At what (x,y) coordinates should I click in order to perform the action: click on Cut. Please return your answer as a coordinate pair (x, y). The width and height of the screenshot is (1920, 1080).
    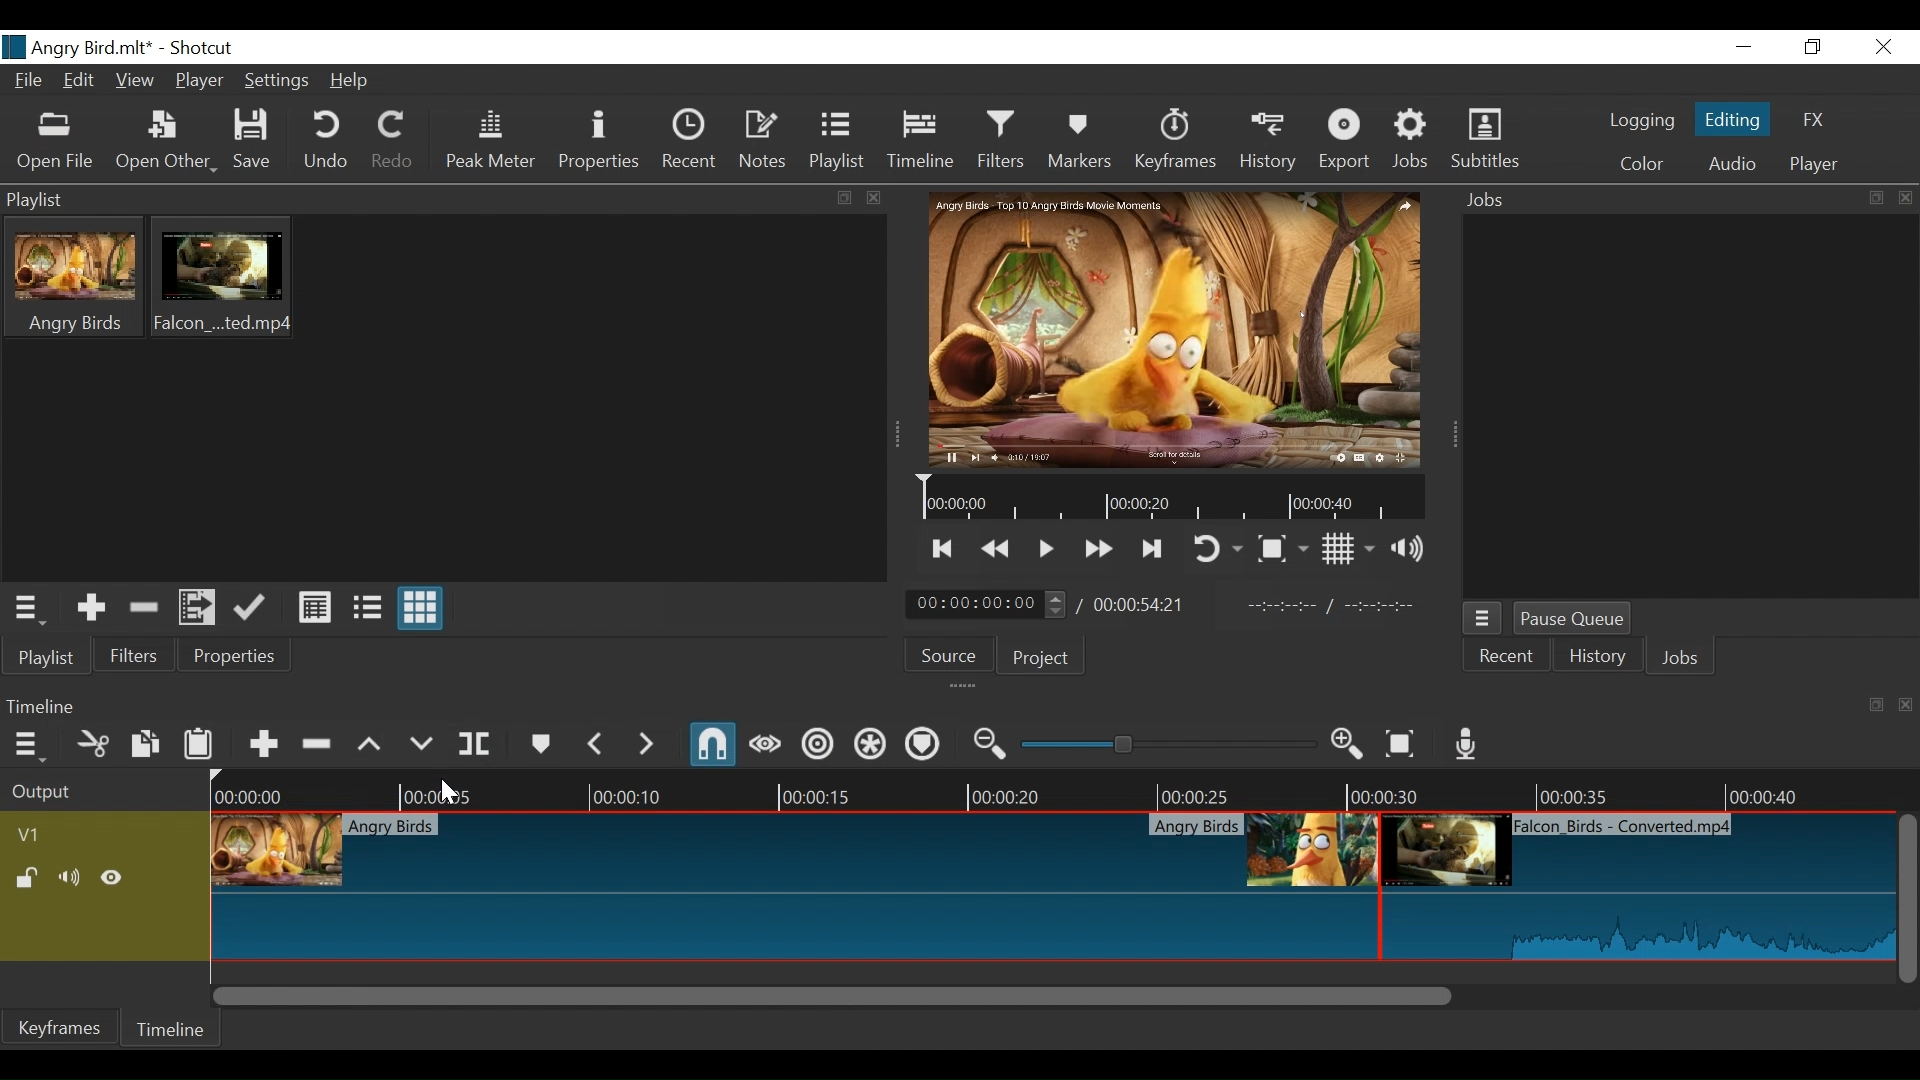
    Looking at the image, I should click on (92, 744).